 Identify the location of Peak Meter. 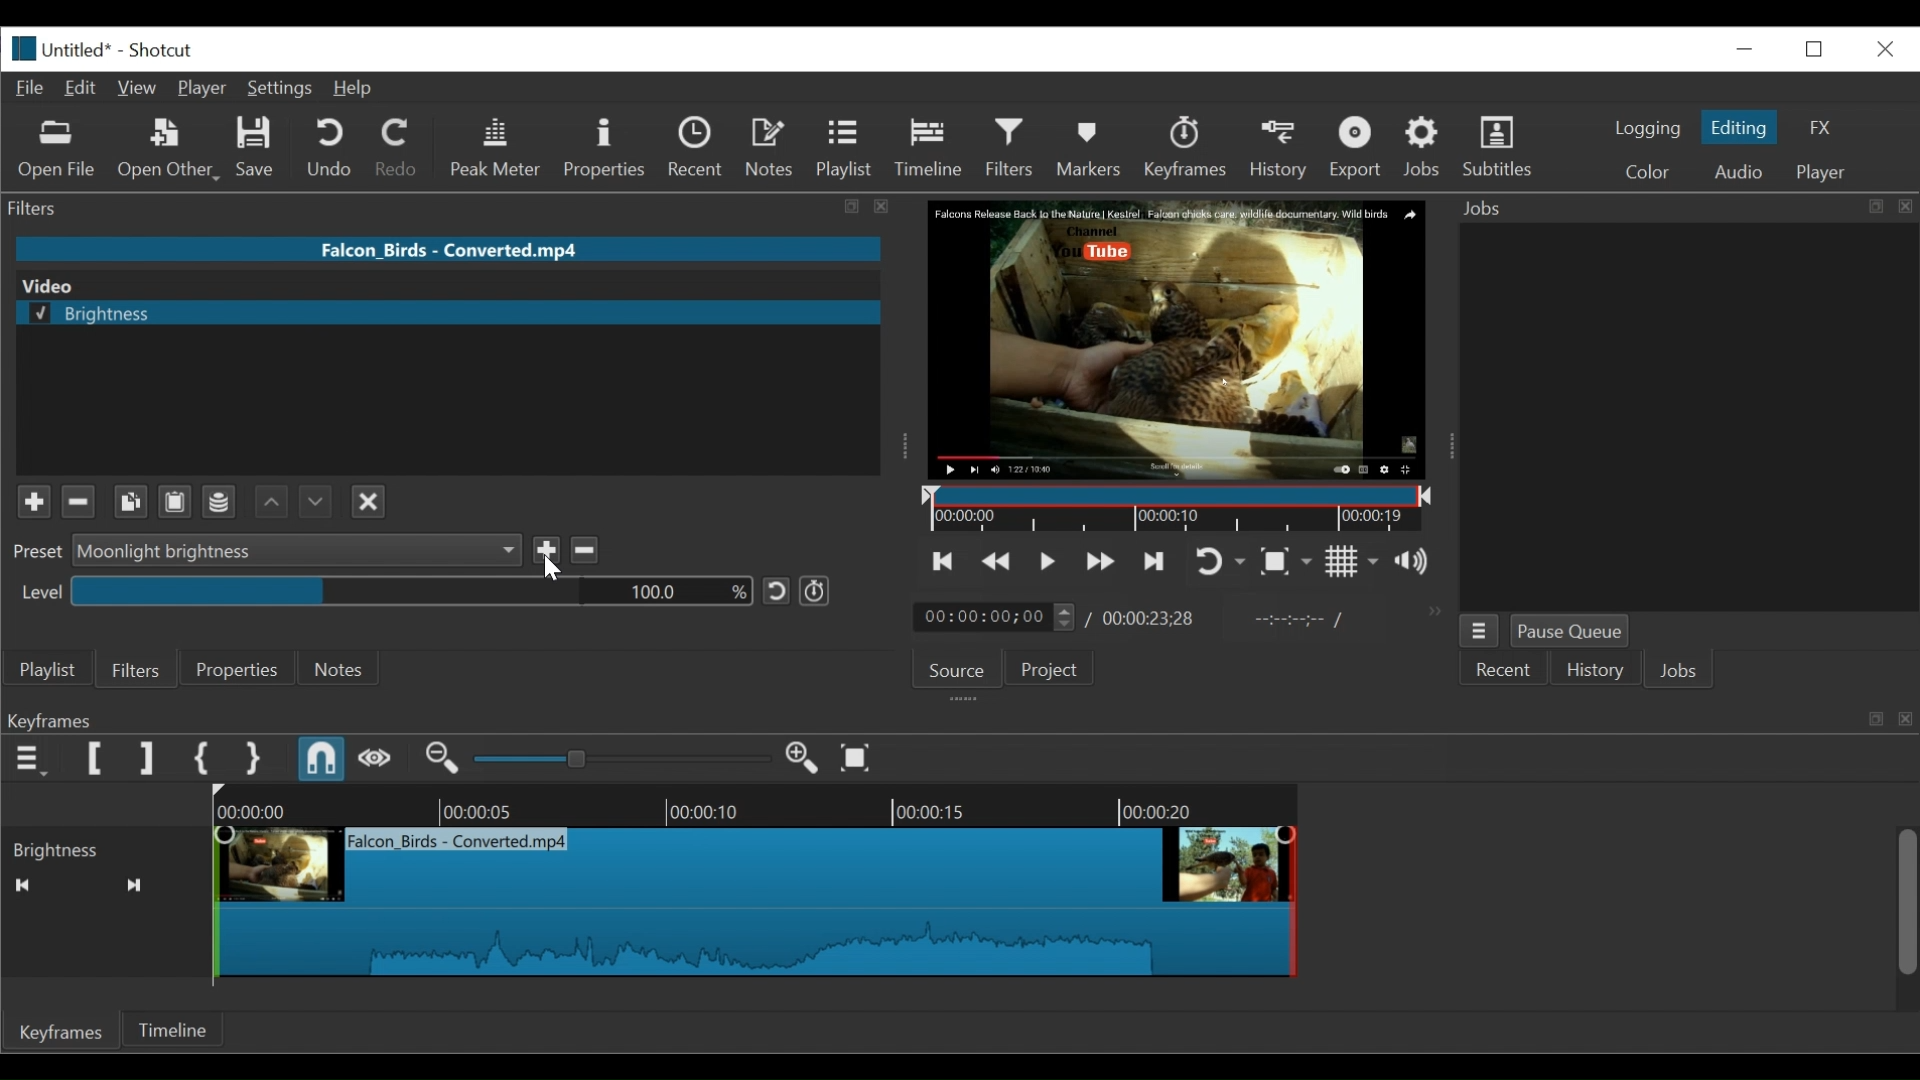
(496, 149).